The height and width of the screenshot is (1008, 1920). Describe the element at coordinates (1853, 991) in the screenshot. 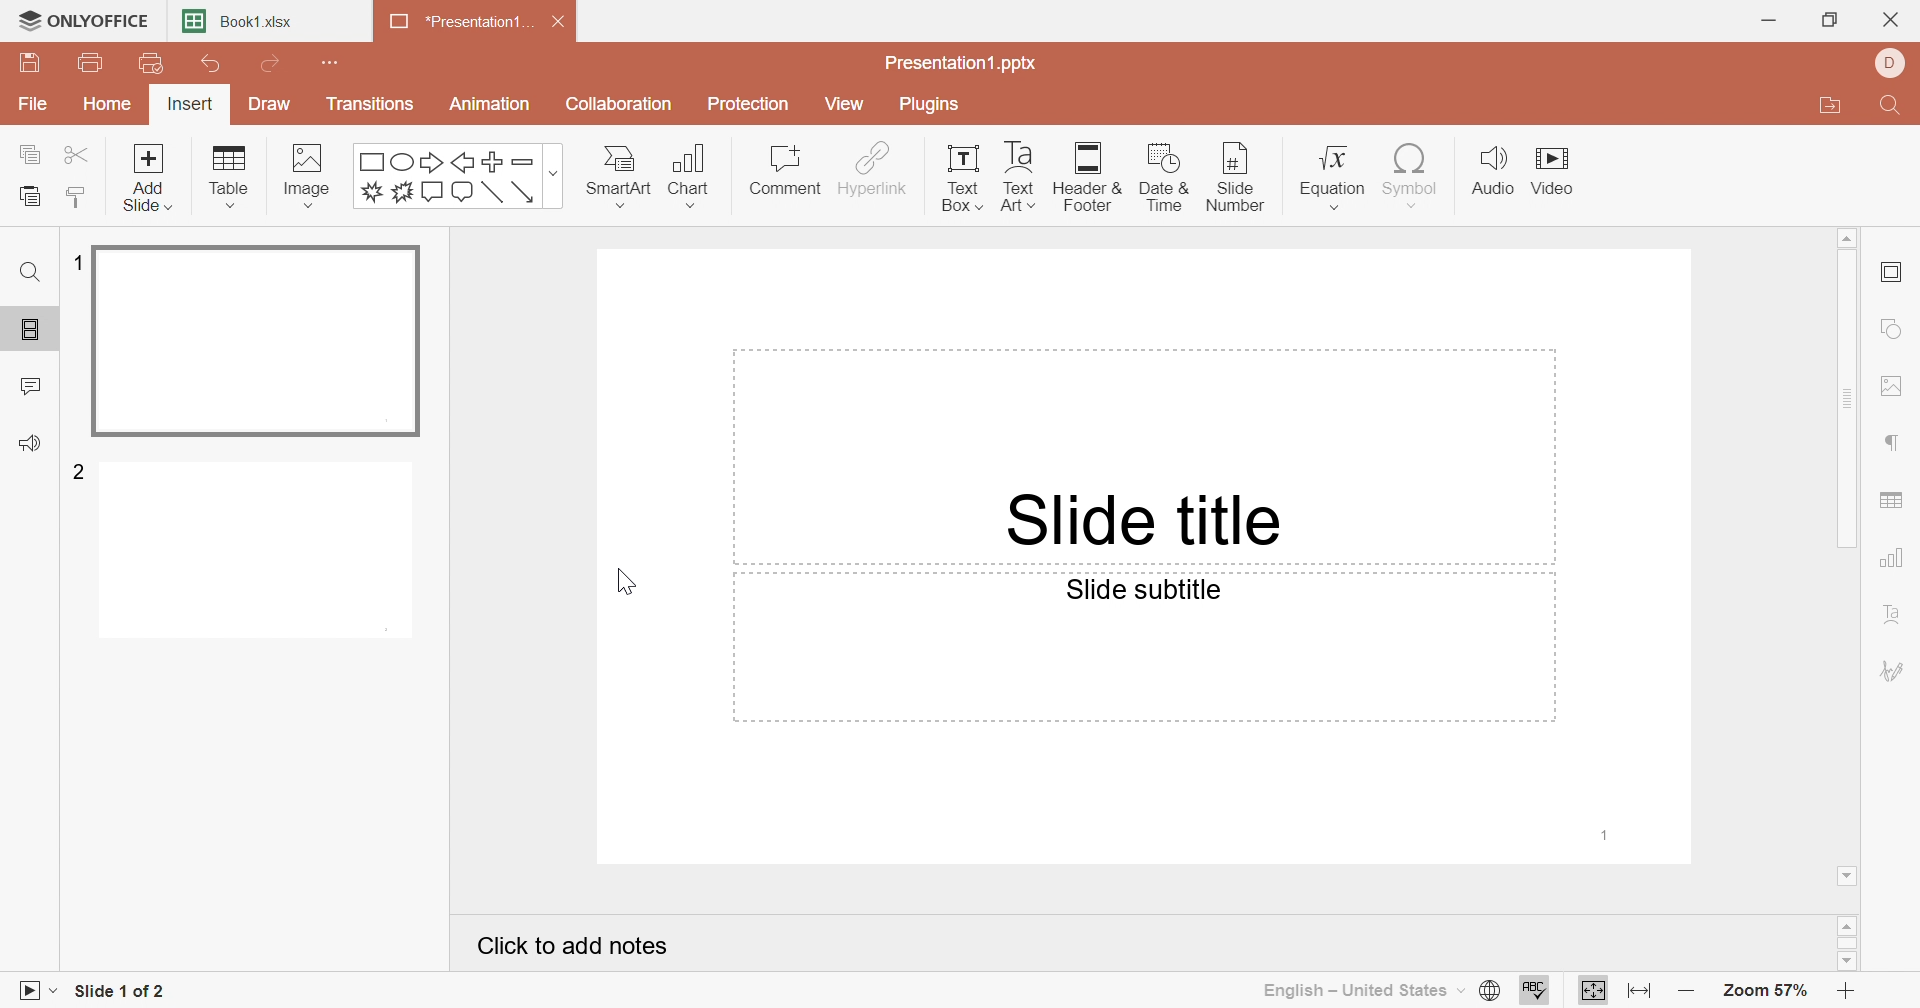

I see `Zoom in` at that location.